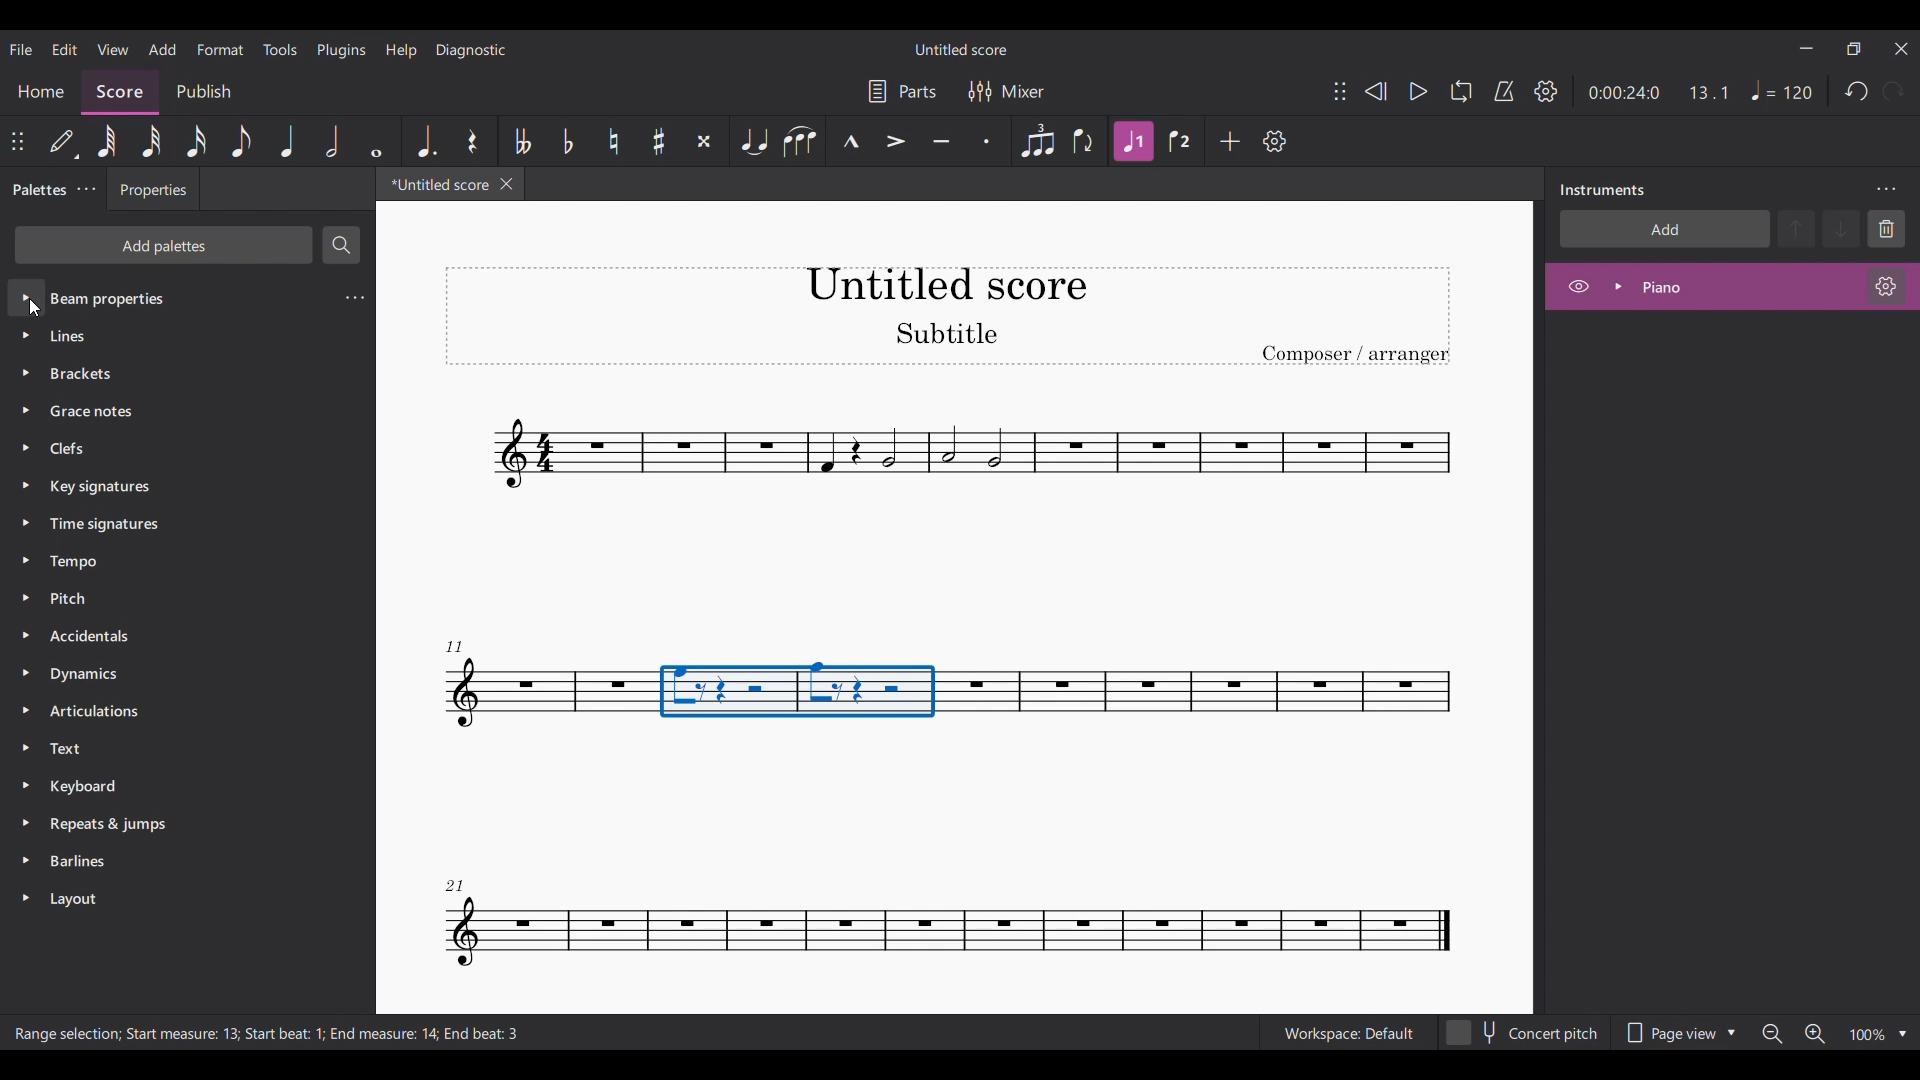  I want to click on Current score, so click(953, 491).